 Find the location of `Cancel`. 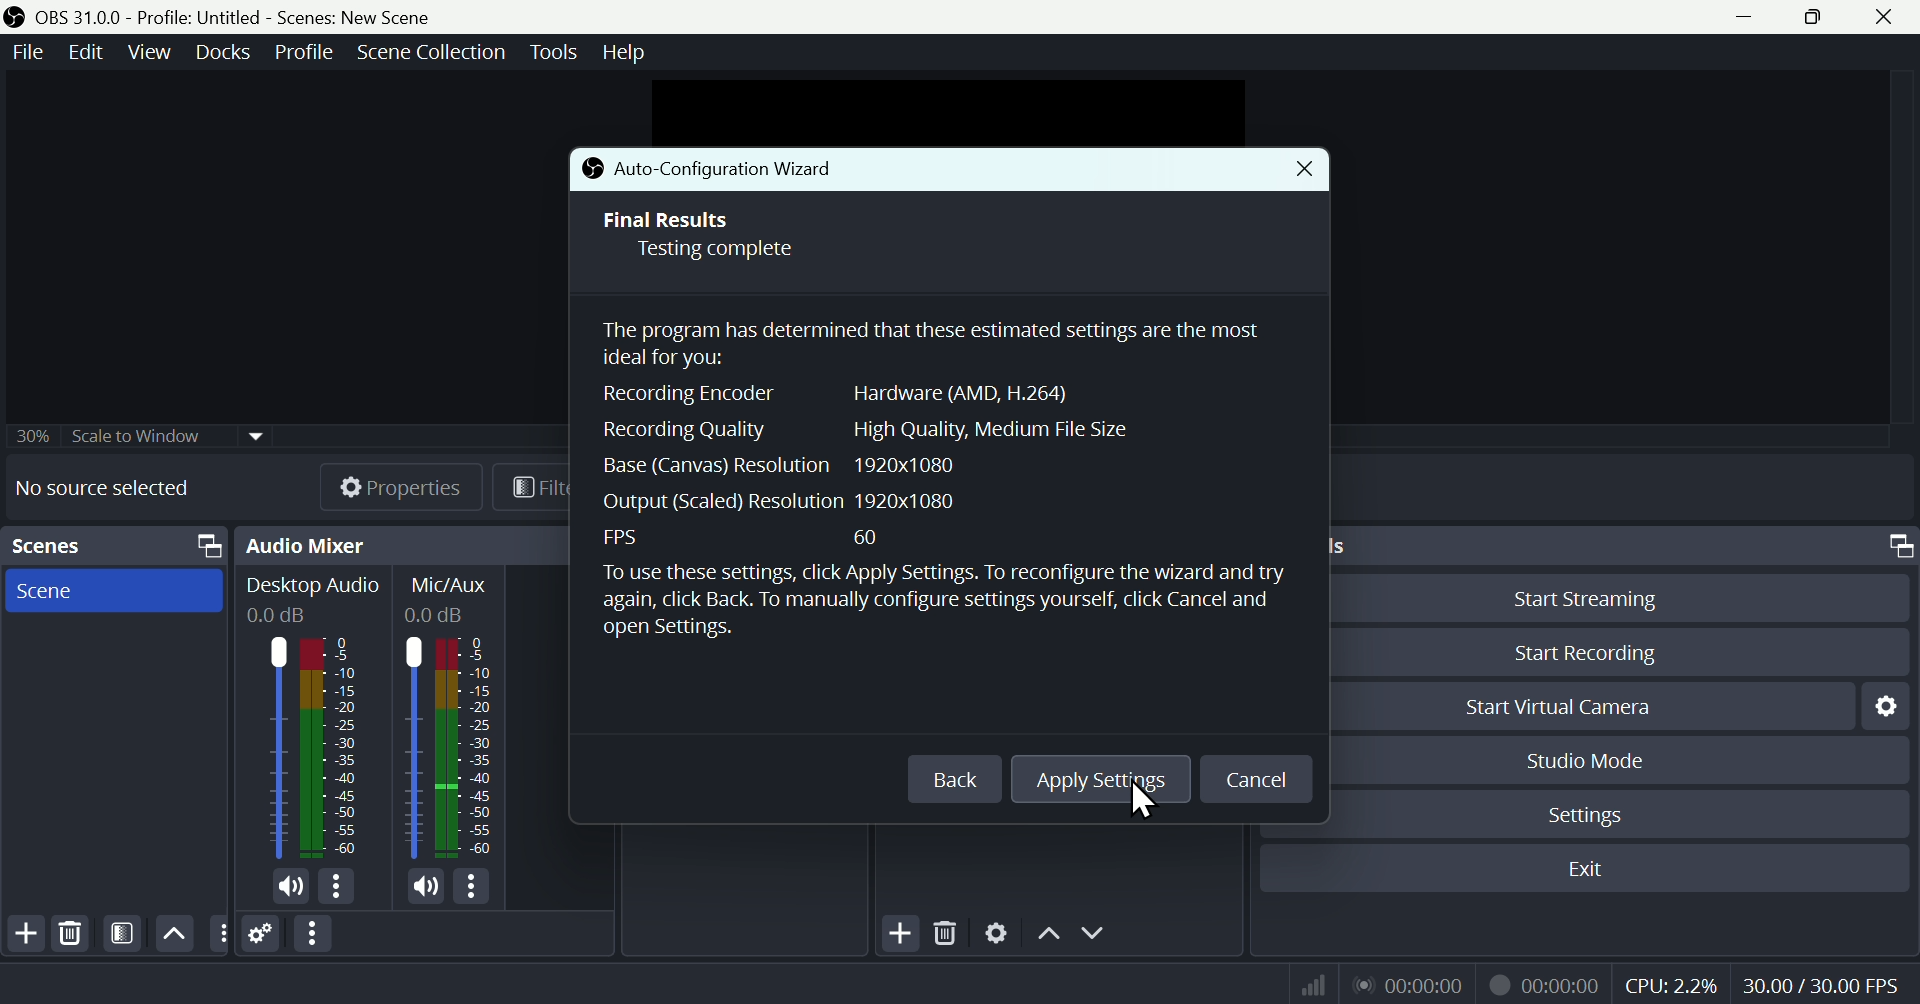

Cancel is located at coordinates (1254, 781).